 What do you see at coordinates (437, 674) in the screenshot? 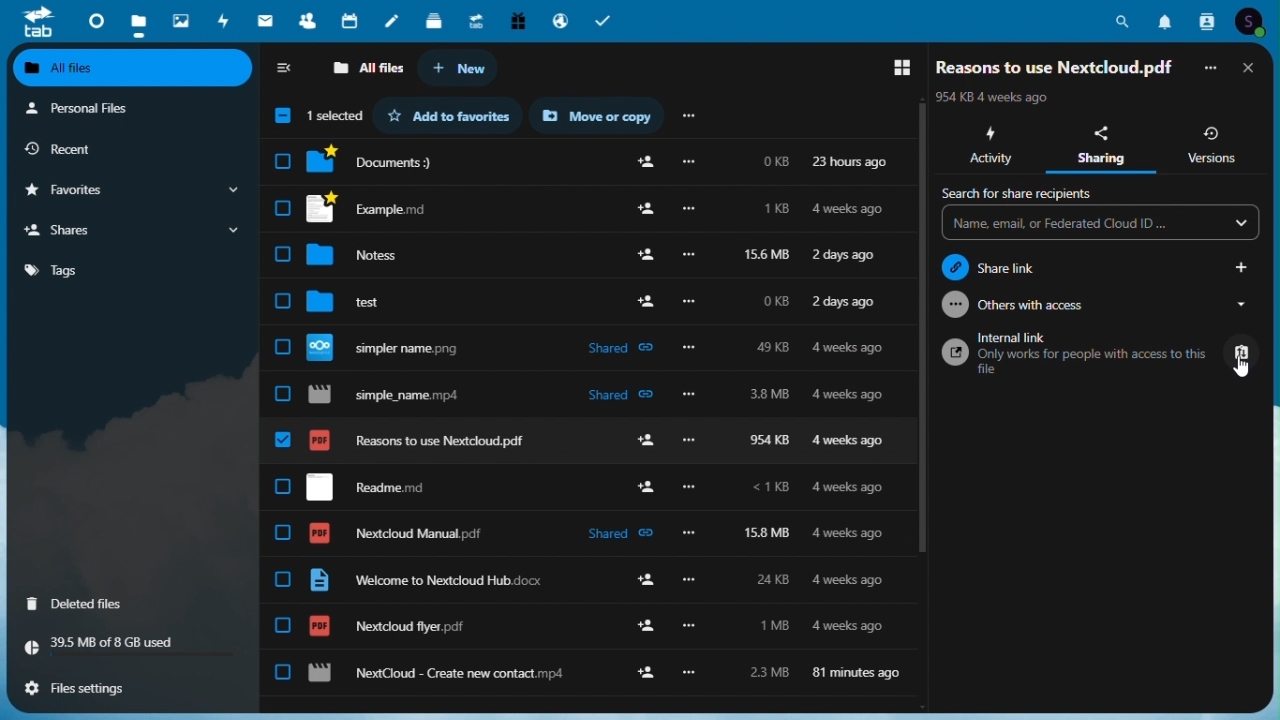
I see `nextcloud - create new contact.mp4` at bounding box center [437, 674].